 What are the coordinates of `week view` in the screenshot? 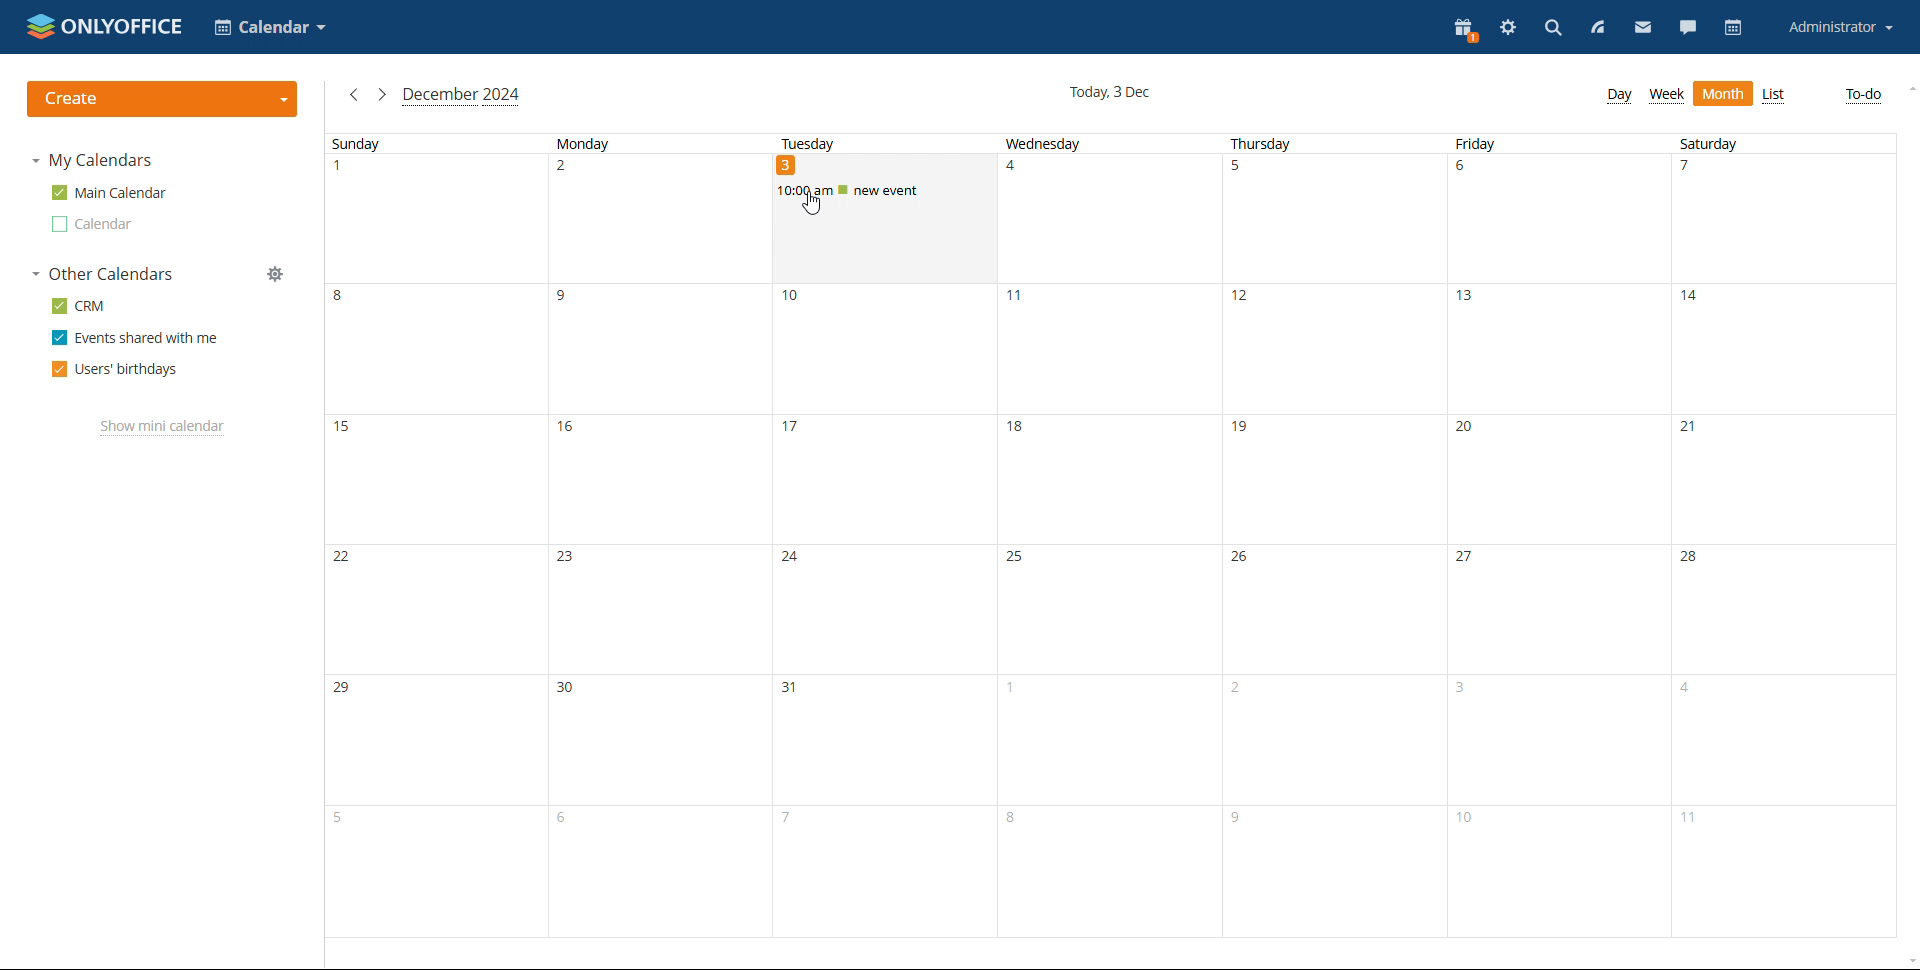 It's located at (1666, 96).